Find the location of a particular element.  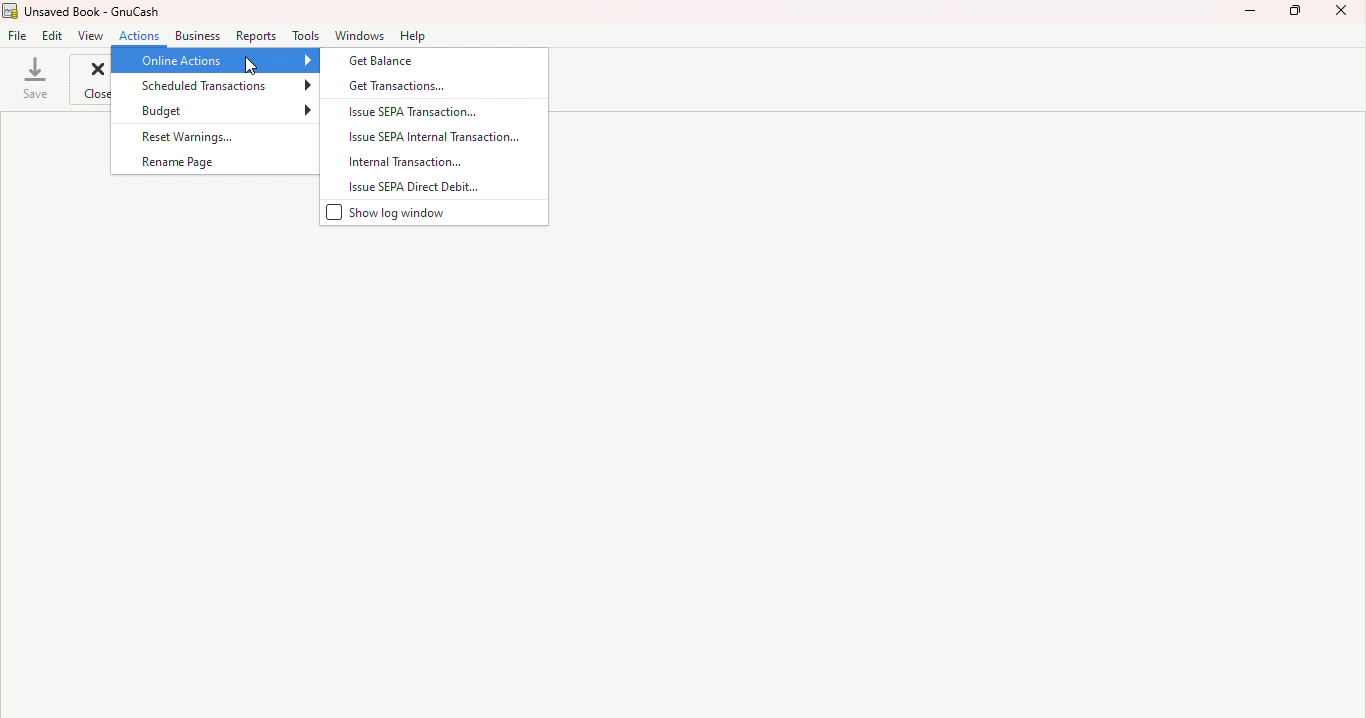

Minimize is located at coordinates (1250, 17).